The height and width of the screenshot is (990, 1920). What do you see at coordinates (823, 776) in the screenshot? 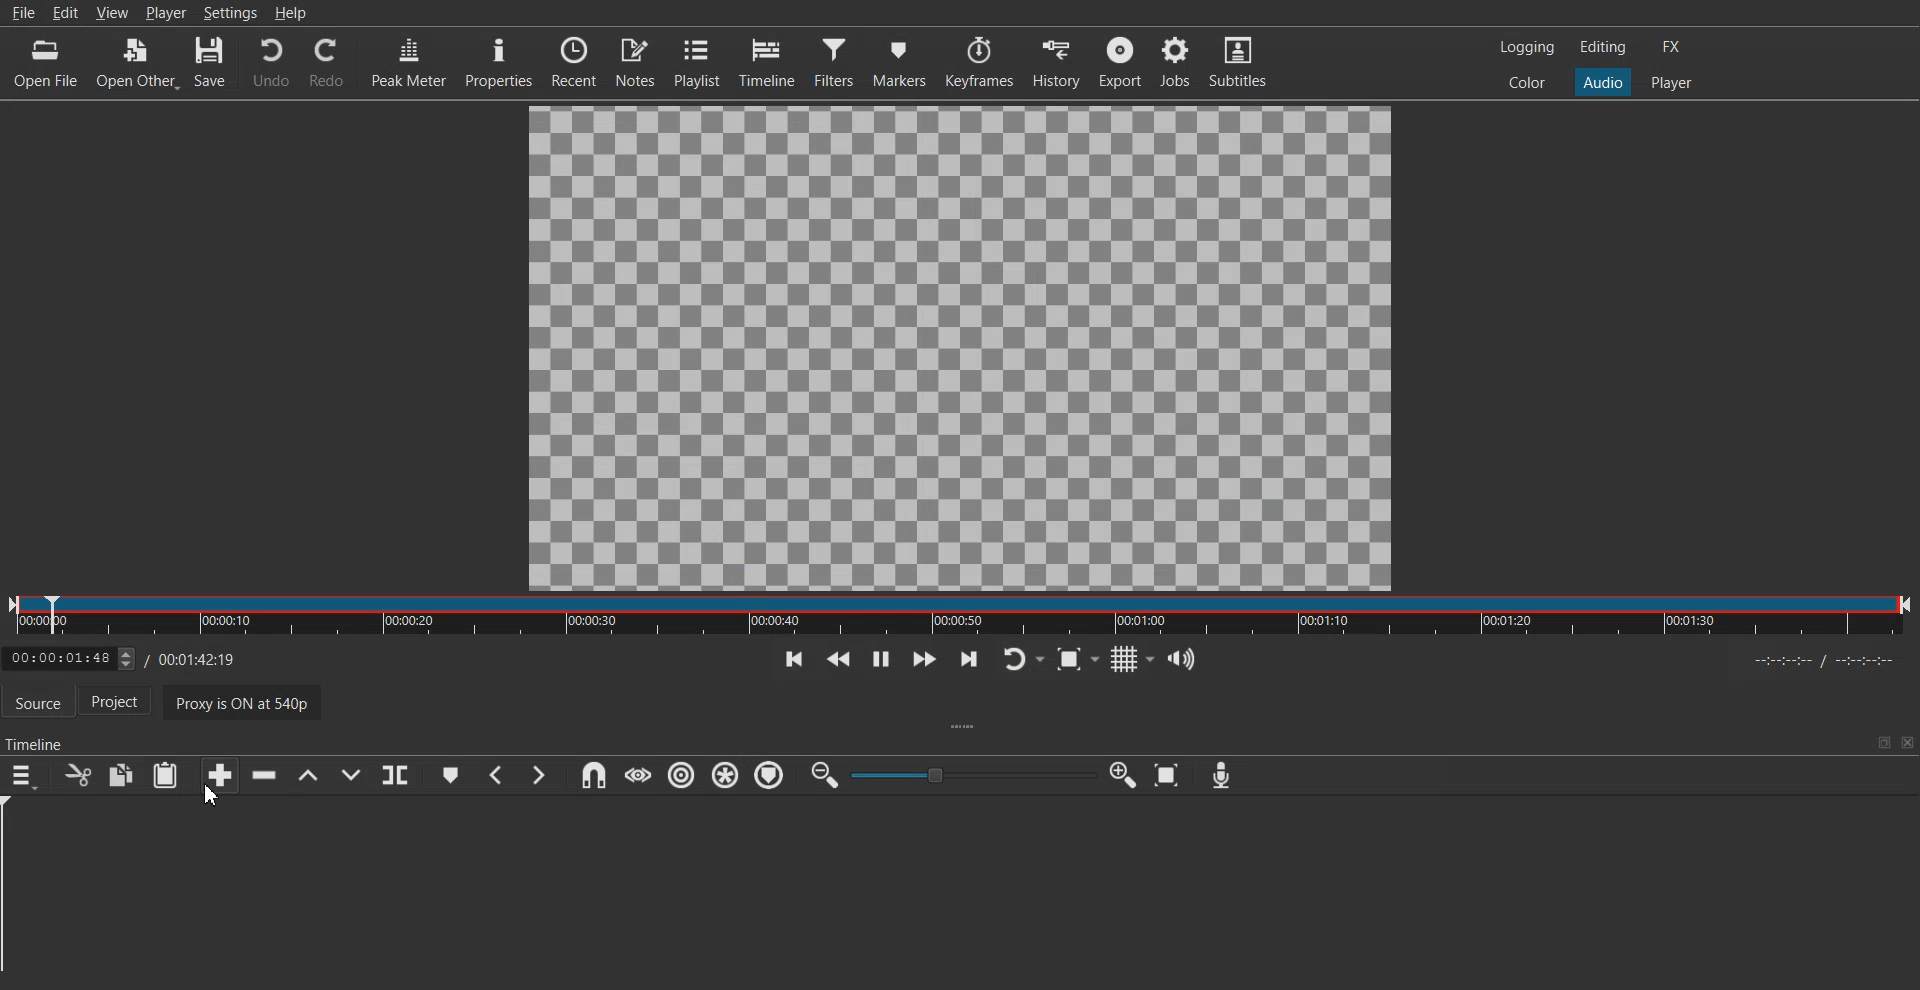
I see `Zoom time line out` at bounding box center [823, 776].